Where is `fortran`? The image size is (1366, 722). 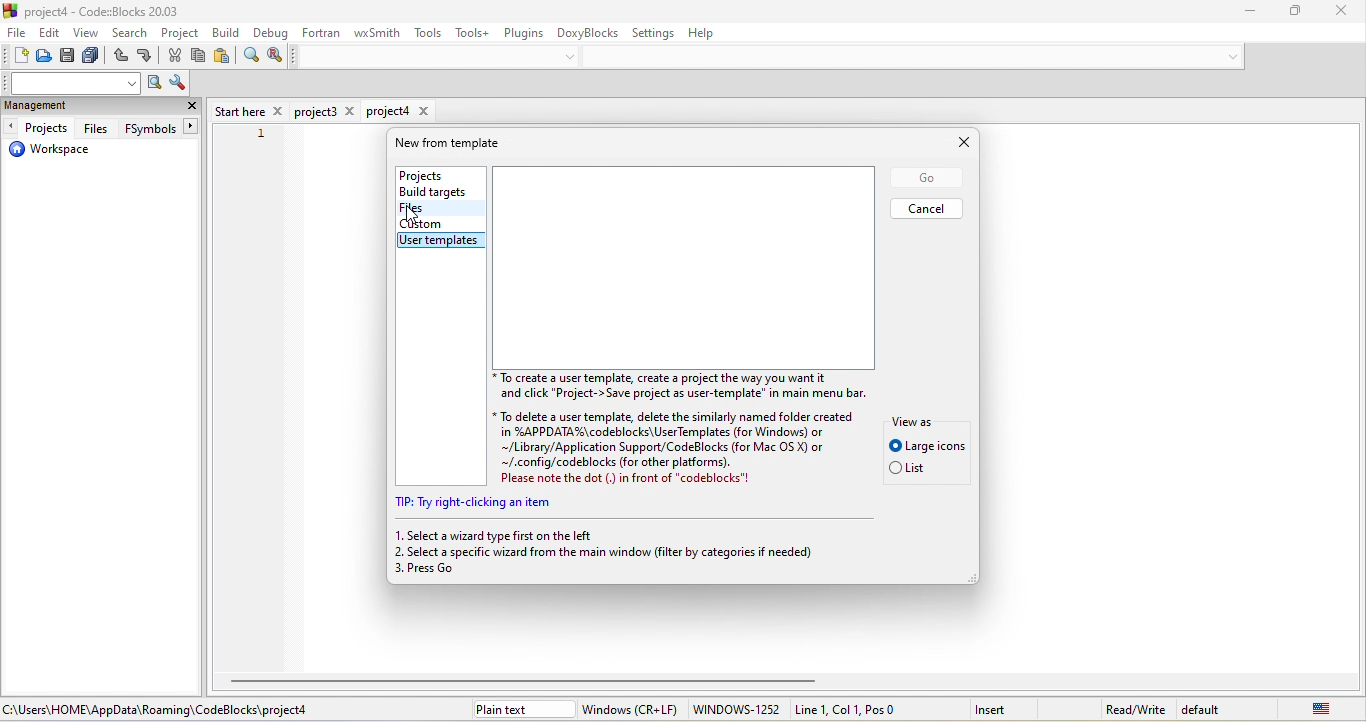 fortran is located at coordinates (322, 32).